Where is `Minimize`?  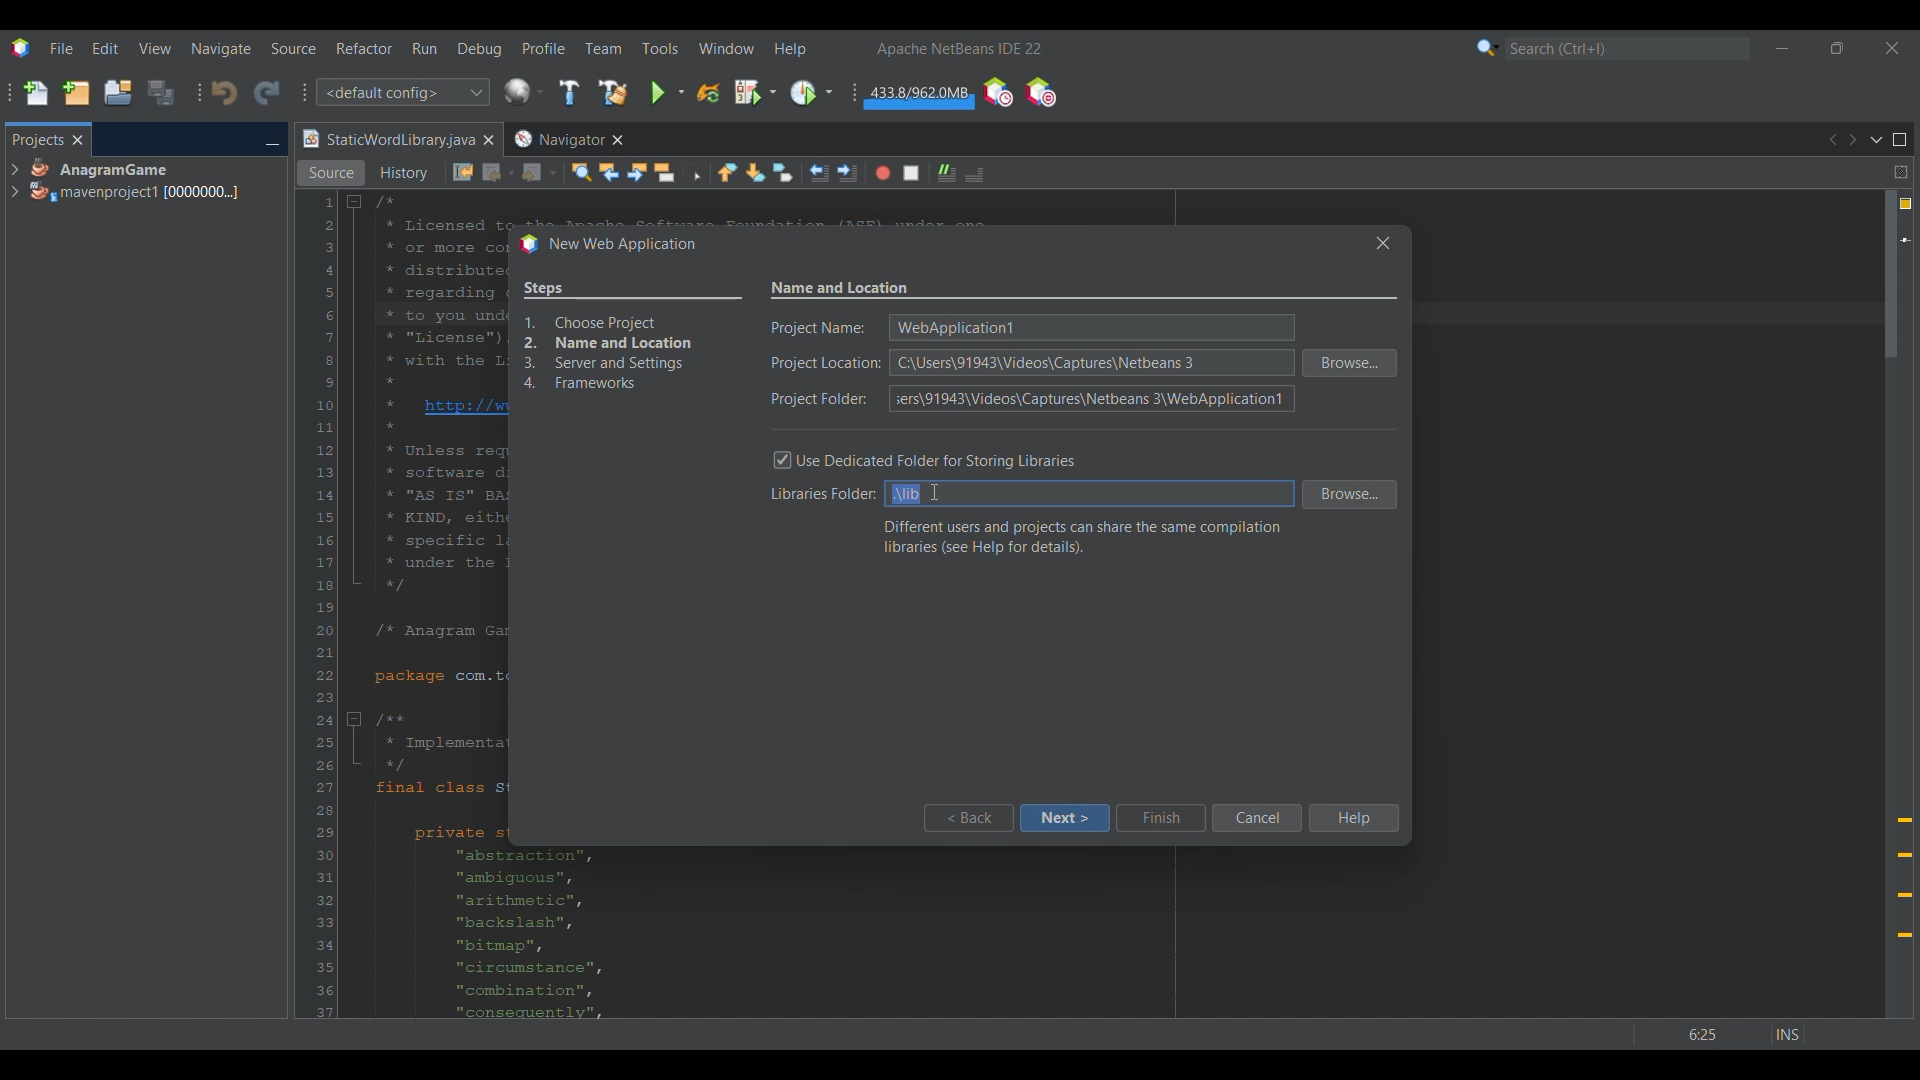
Minimize is located at coordinates (1782, 48).